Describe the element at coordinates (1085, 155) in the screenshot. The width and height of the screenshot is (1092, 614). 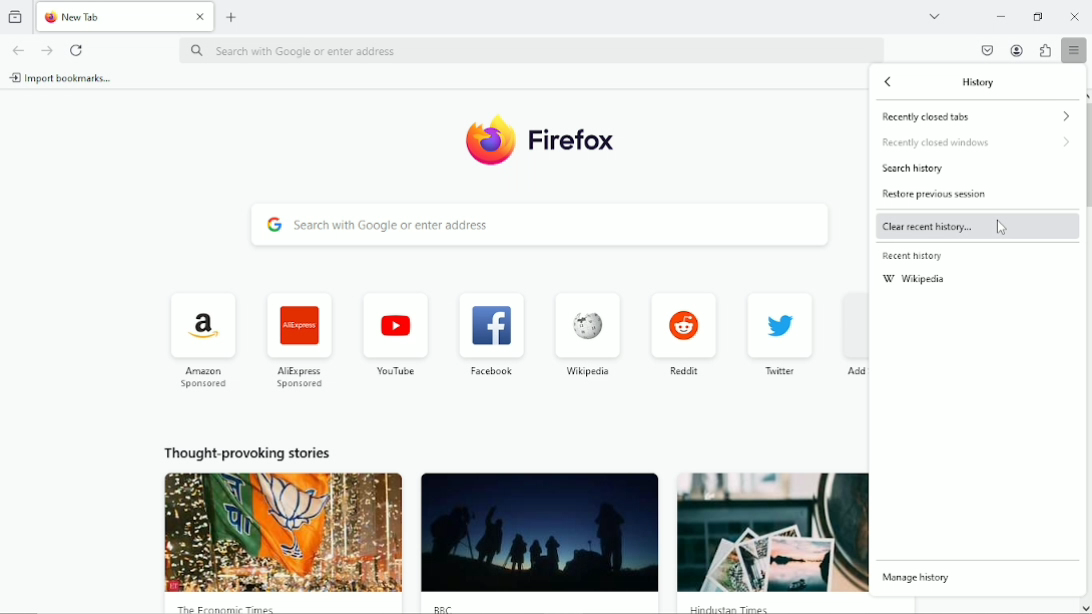
I see `scroll bar` at that location.